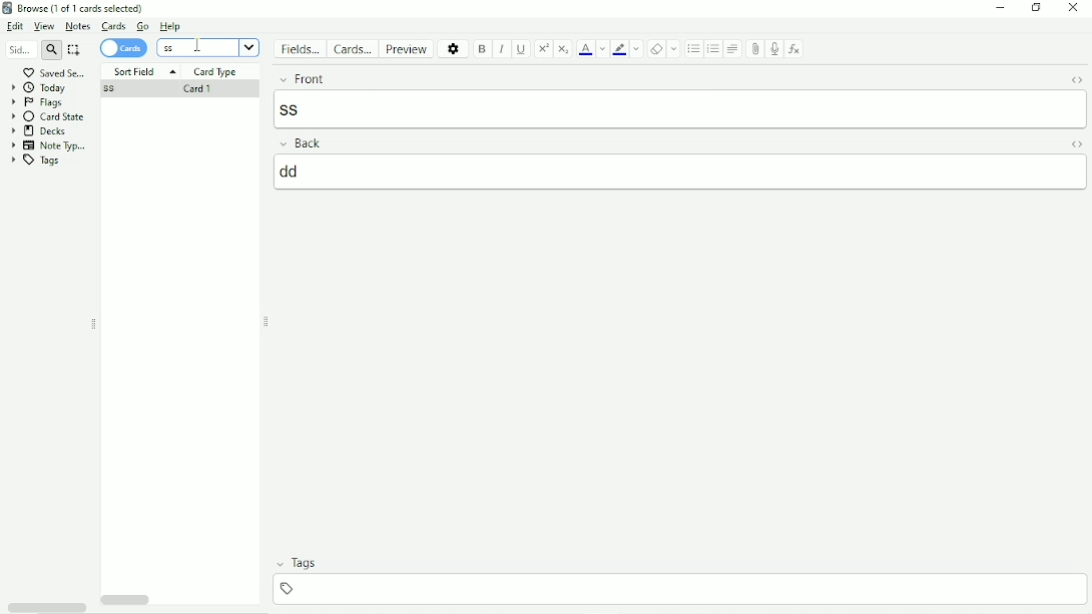 Image resolution: width=1092 pixels, height=614 pixels. Describe the element at coordinates (112, 27) in the screenshot. I see `Cards` at that location.